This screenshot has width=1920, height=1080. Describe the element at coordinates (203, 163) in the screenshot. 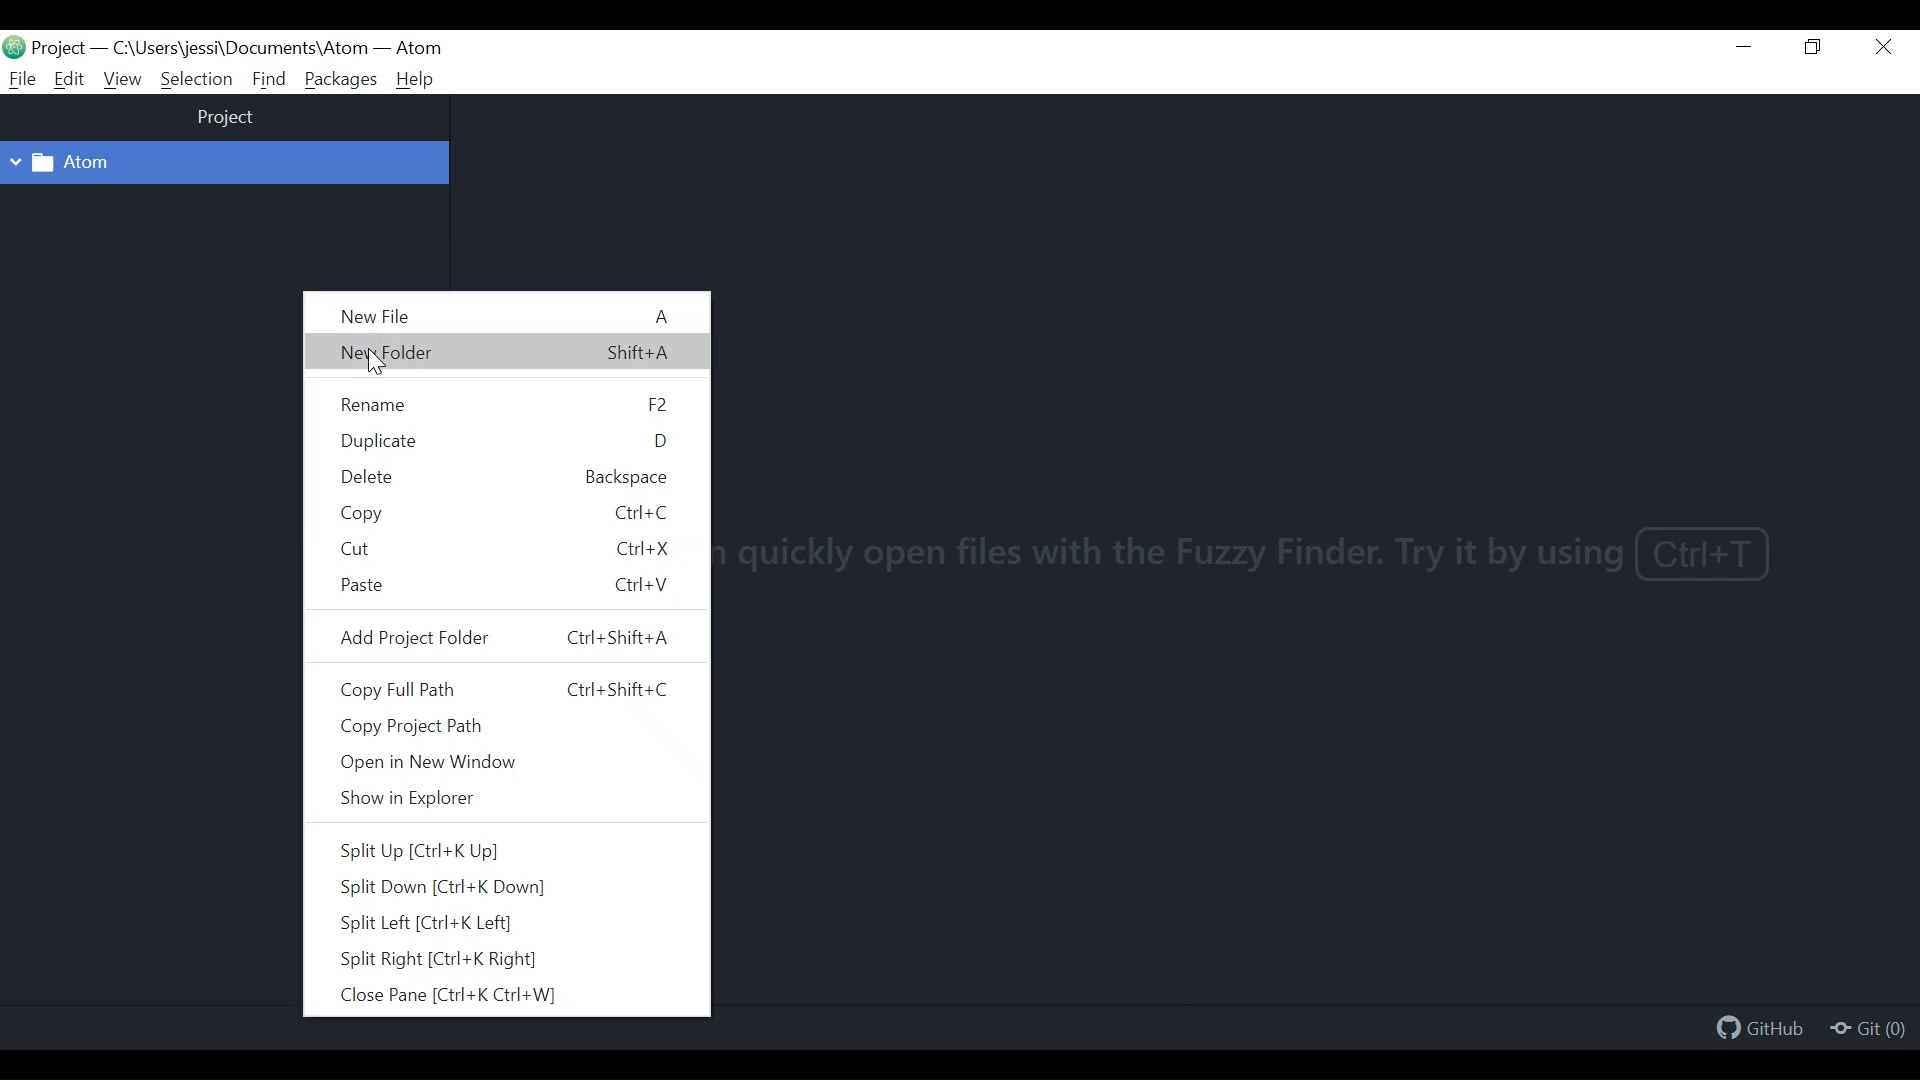

I see `Project Folder` at that location.